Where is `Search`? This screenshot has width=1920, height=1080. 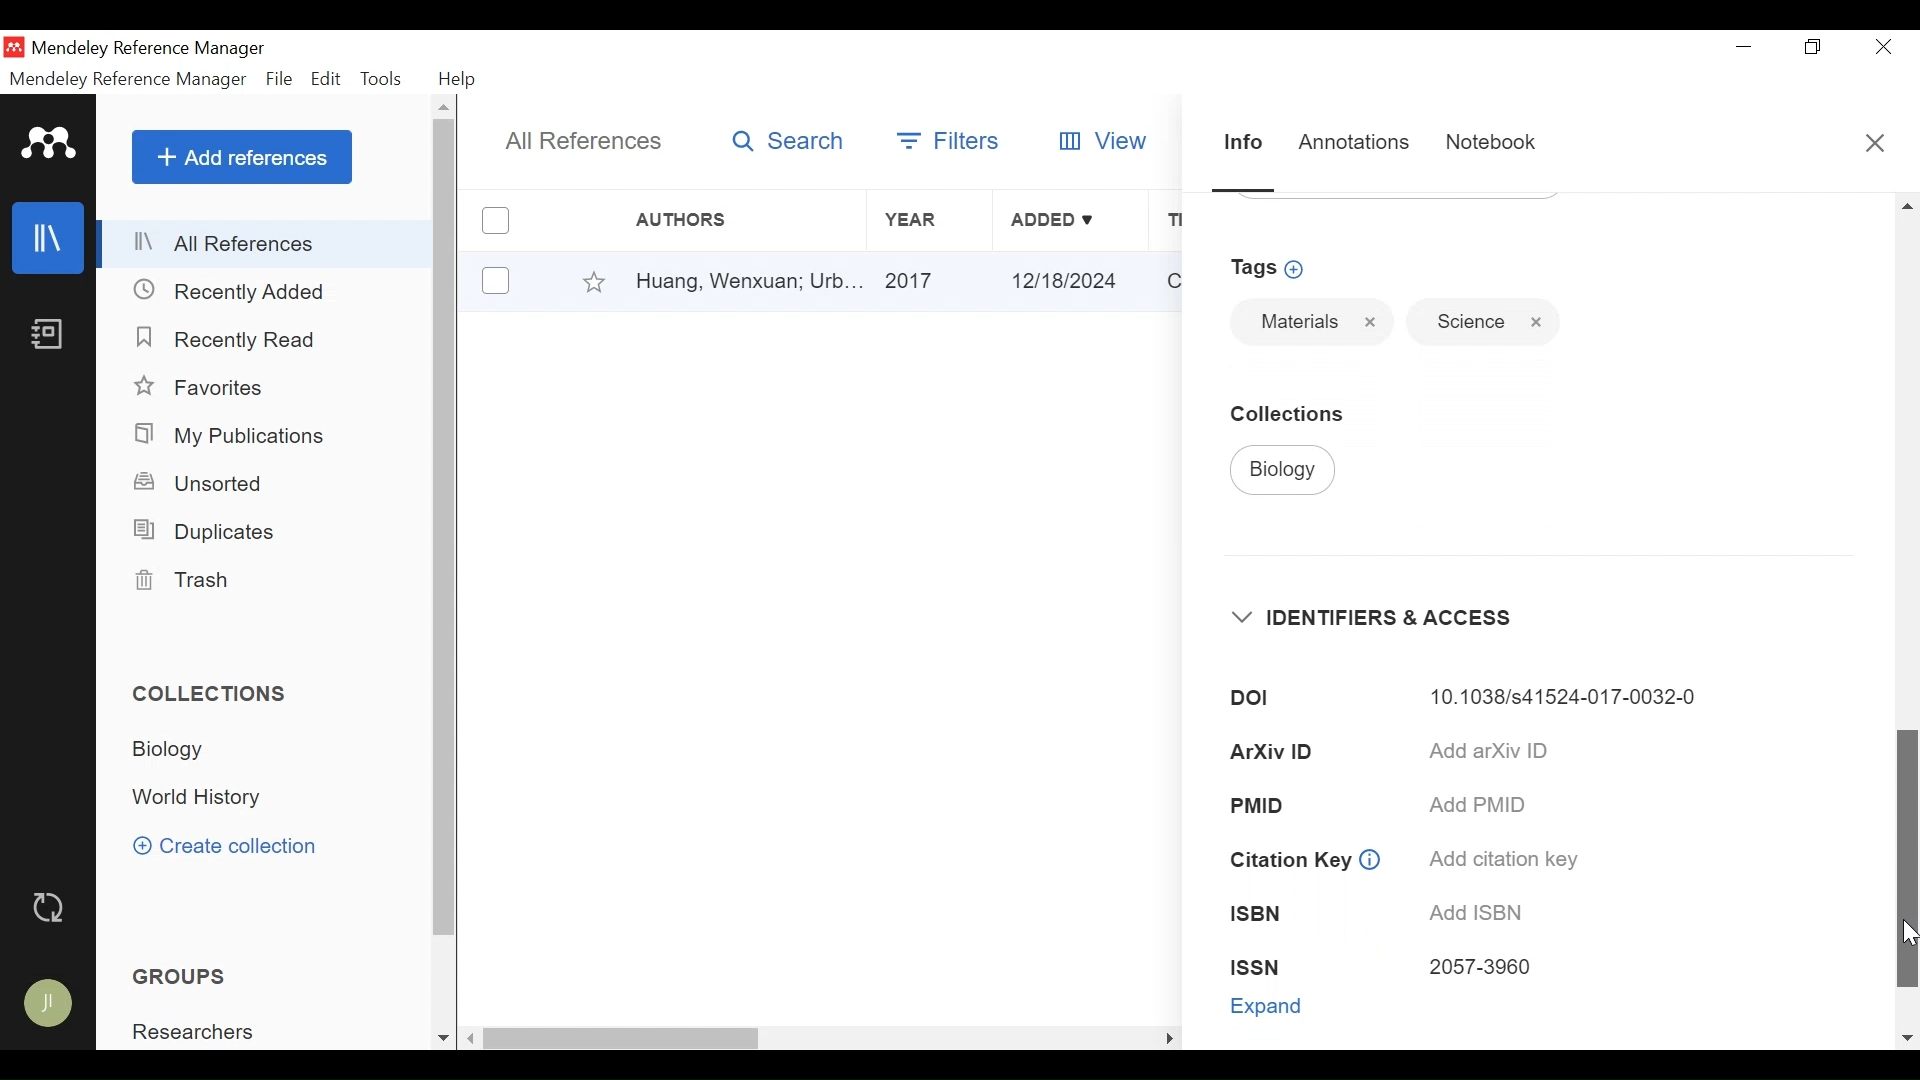
Search is located at coordinates (789, 142).